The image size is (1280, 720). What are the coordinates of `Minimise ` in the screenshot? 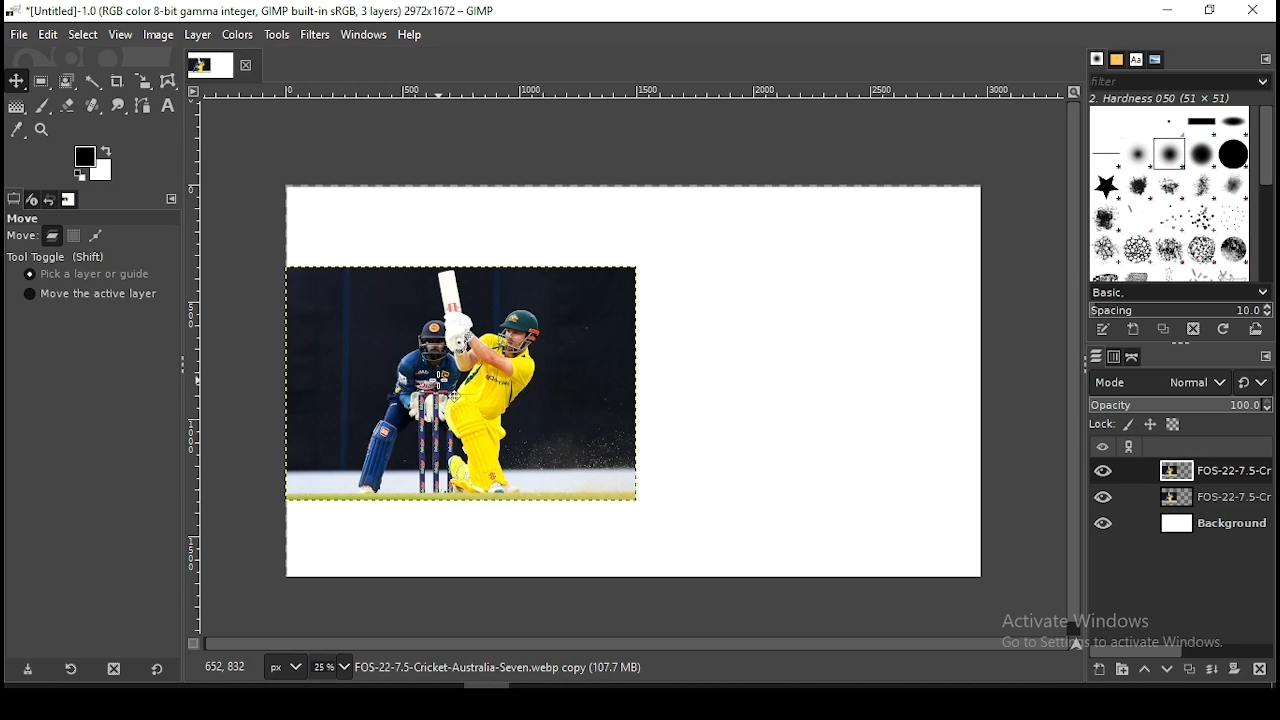 It's located at (1167, 10).